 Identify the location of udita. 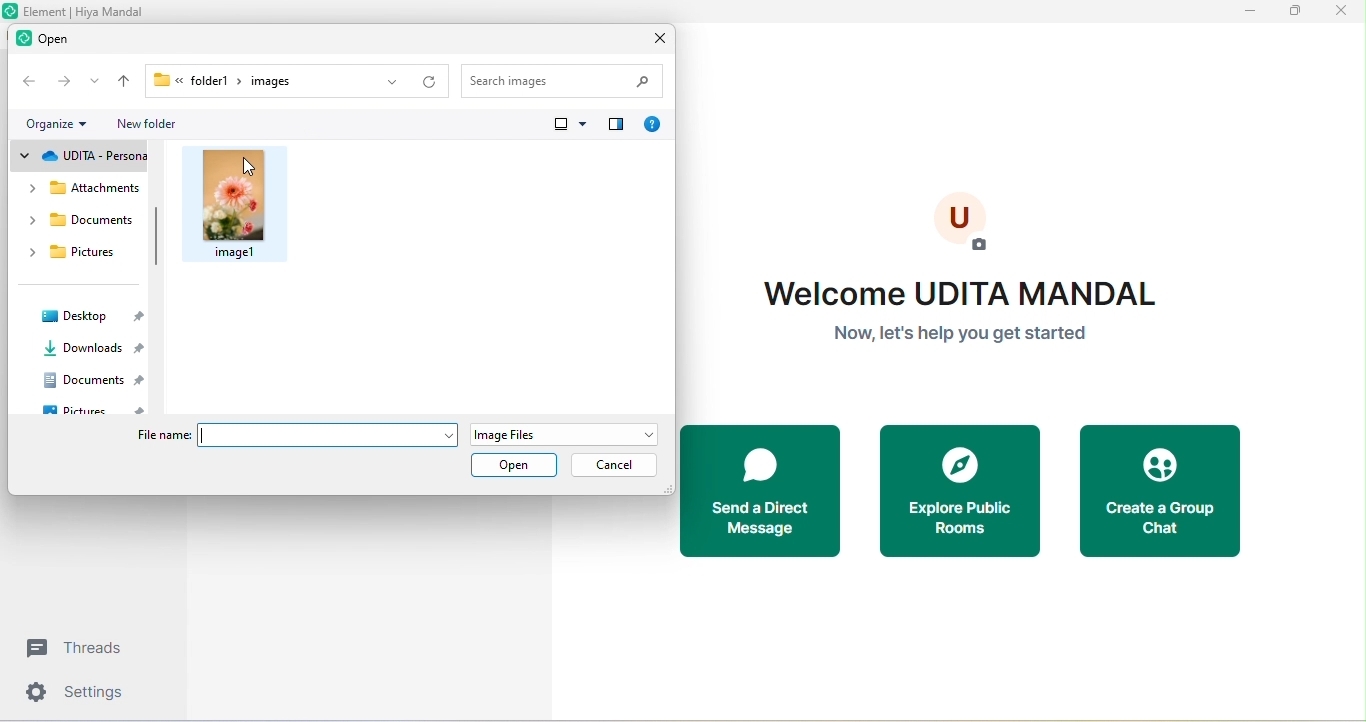
(84, 155).